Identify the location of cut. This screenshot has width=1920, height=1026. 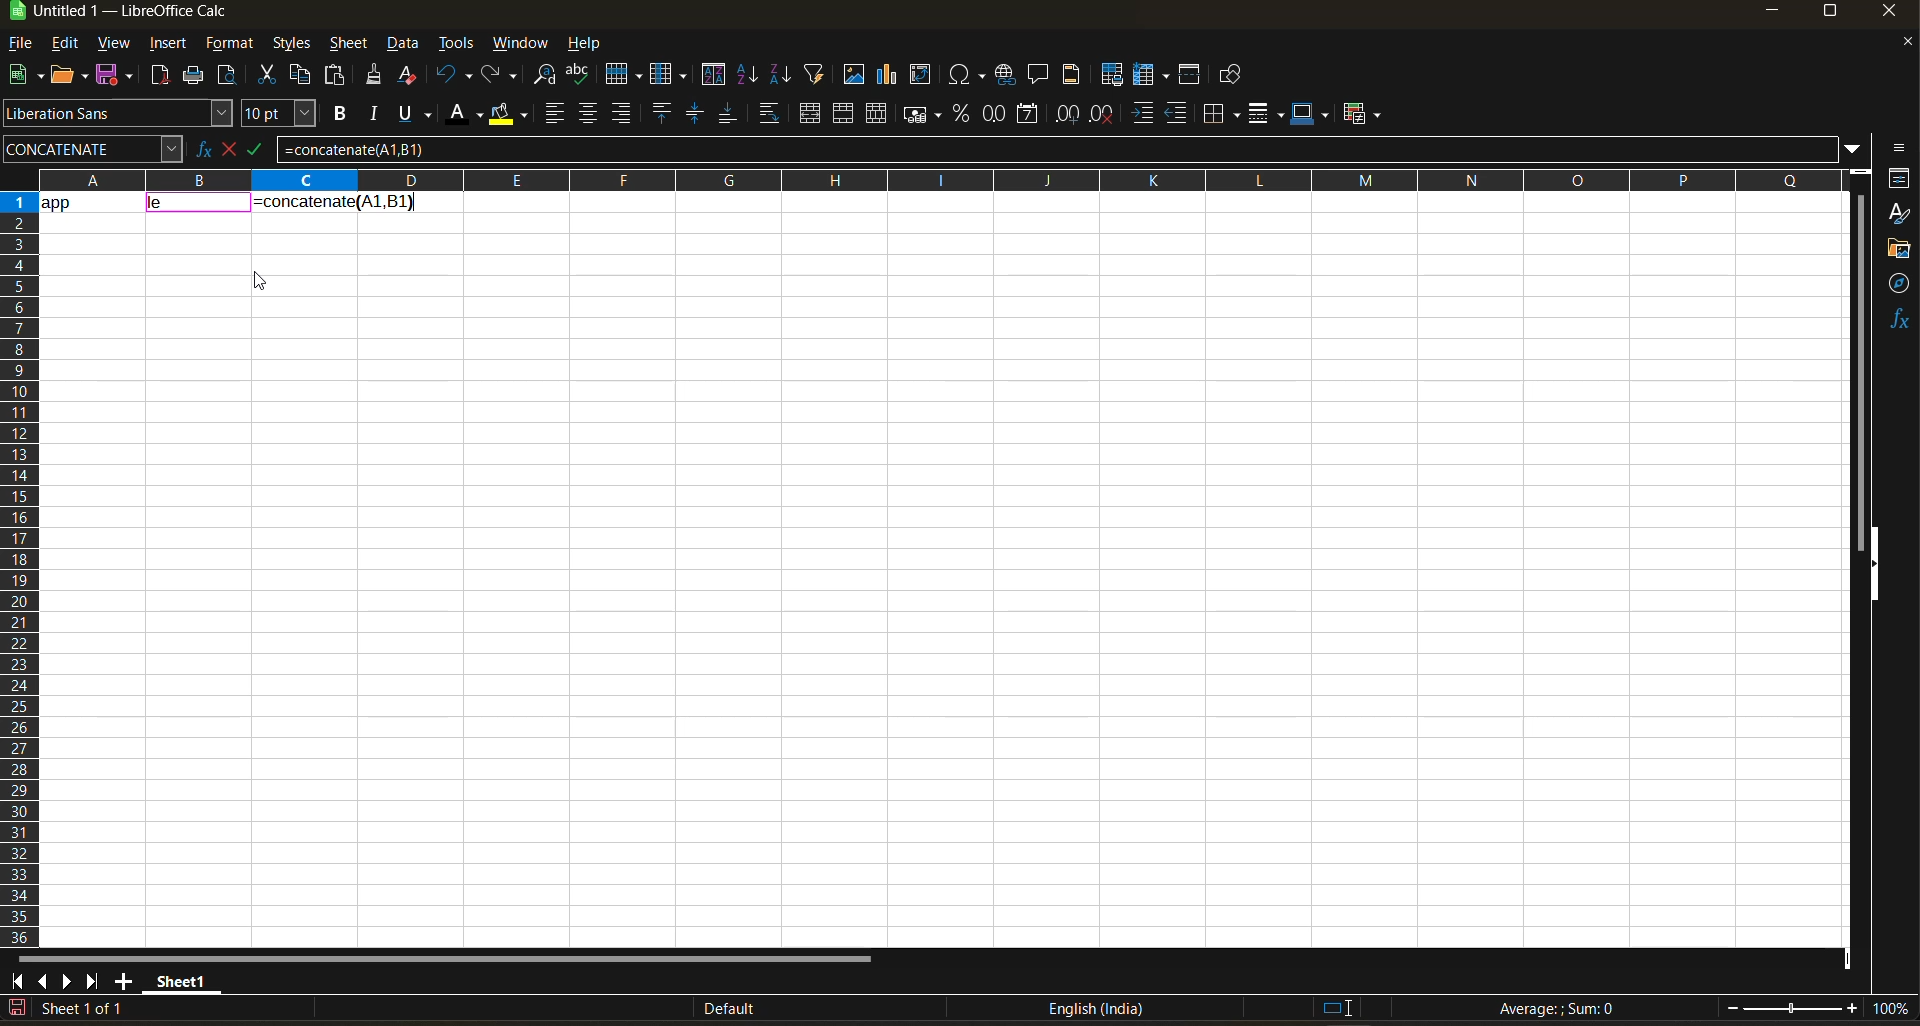
(270, 76).